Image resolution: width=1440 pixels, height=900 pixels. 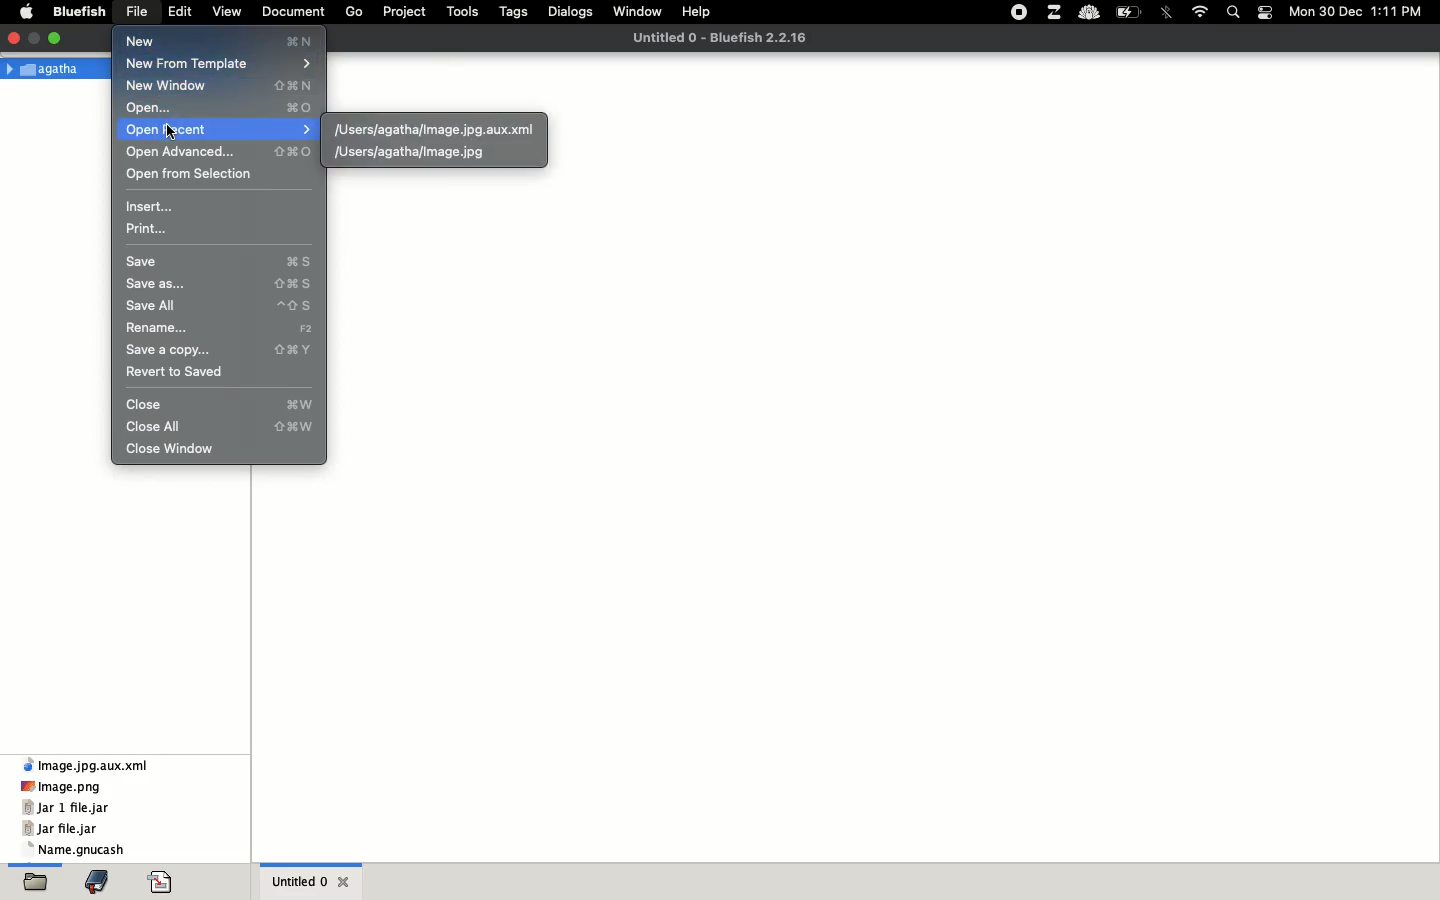 What do you see at coordinates (13, 35) in the screenshot?
I see `close` at bounding box center [13, 35].